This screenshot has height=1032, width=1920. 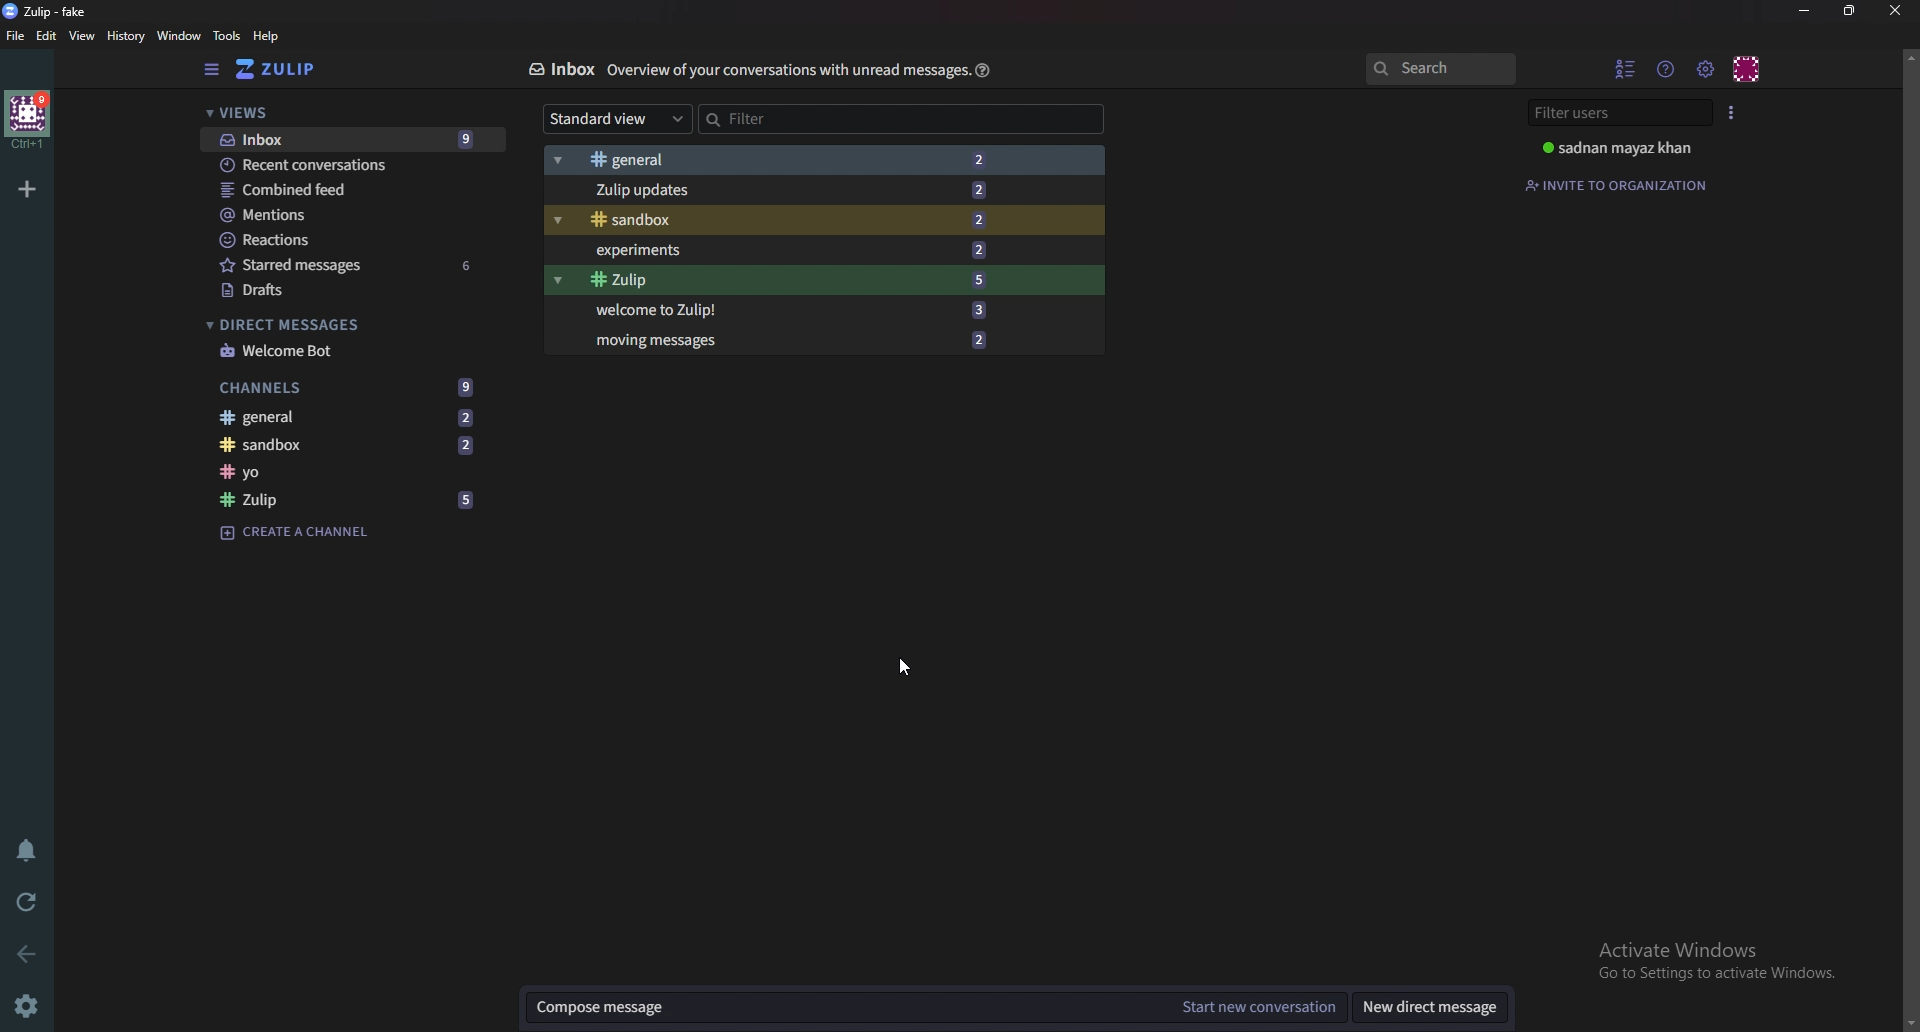 What do you see at coordinates (1437, 1007) in the screenshot?
I see `New direct message` at bounding box center [1437, 1007].